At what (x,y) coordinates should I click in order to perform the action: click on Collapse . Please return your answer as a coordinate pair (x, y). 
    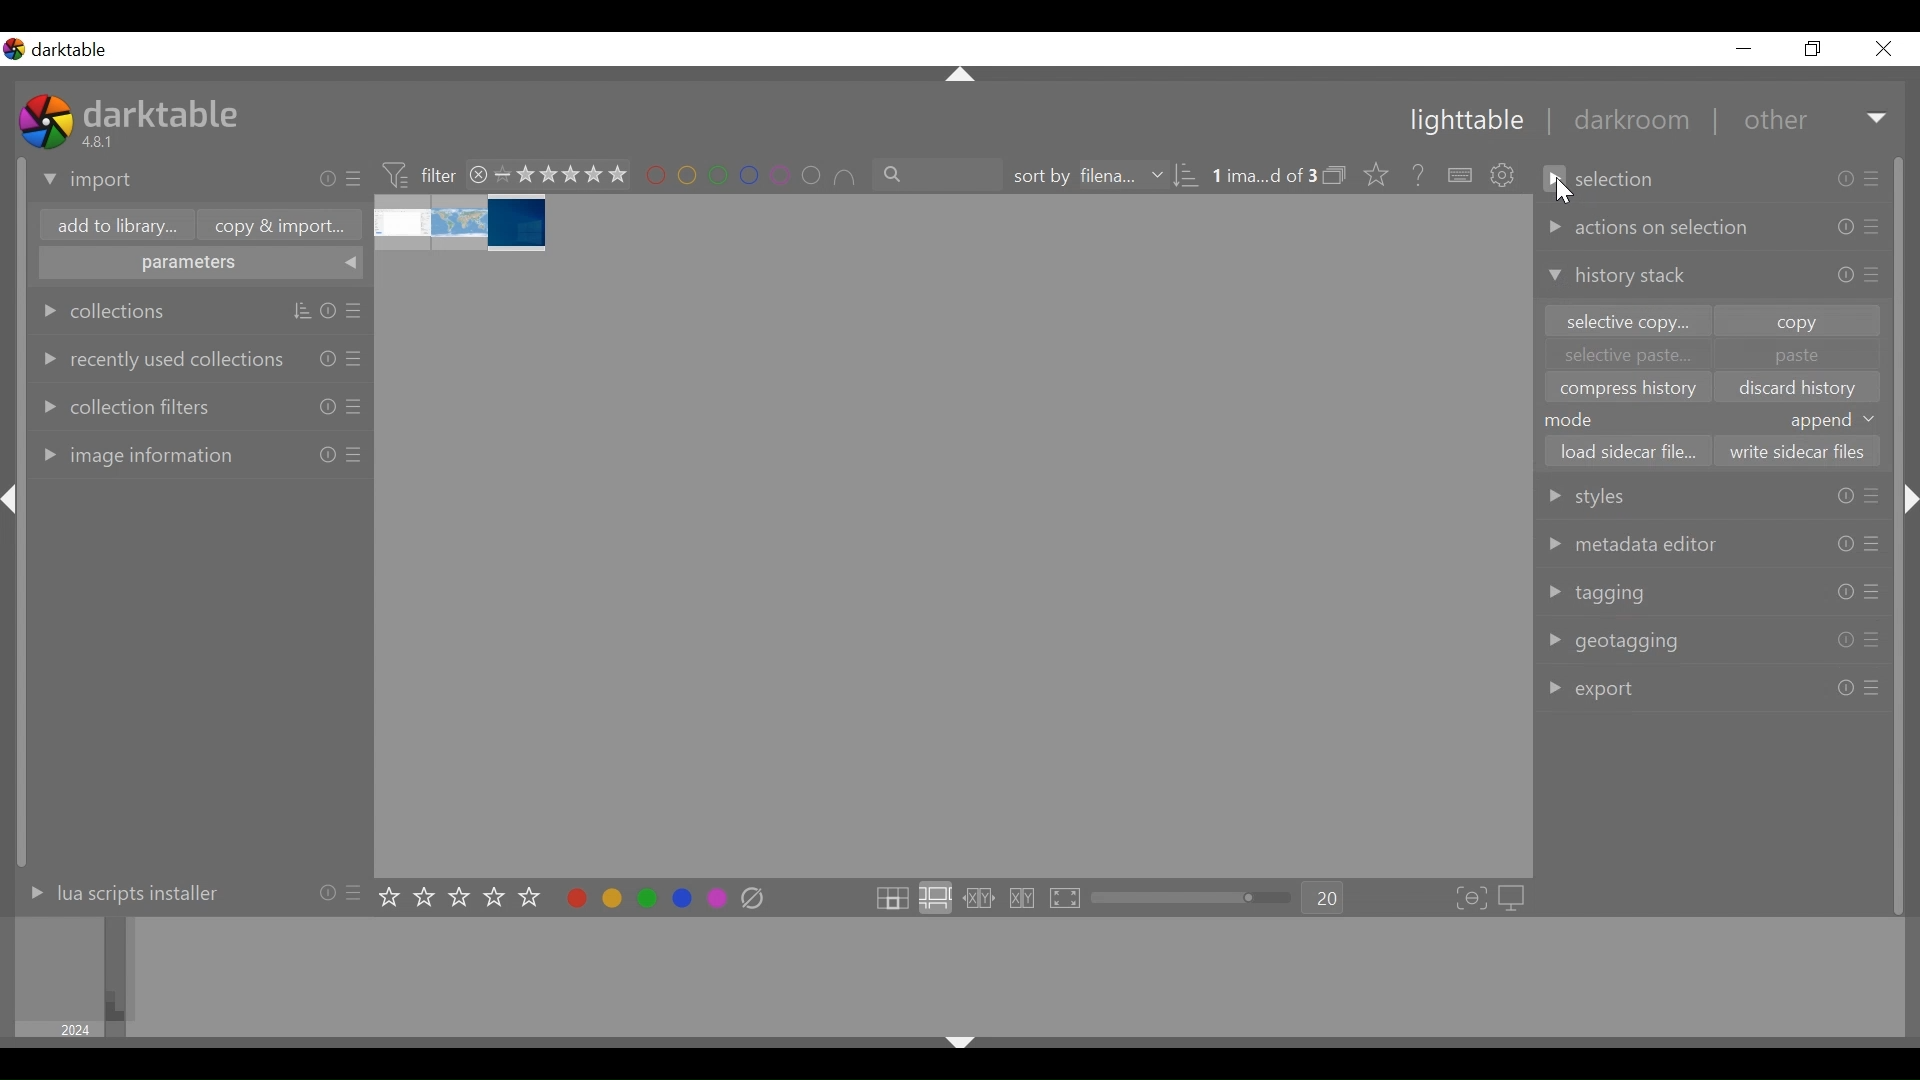
    Looking at the image, I should click on (14, 500).